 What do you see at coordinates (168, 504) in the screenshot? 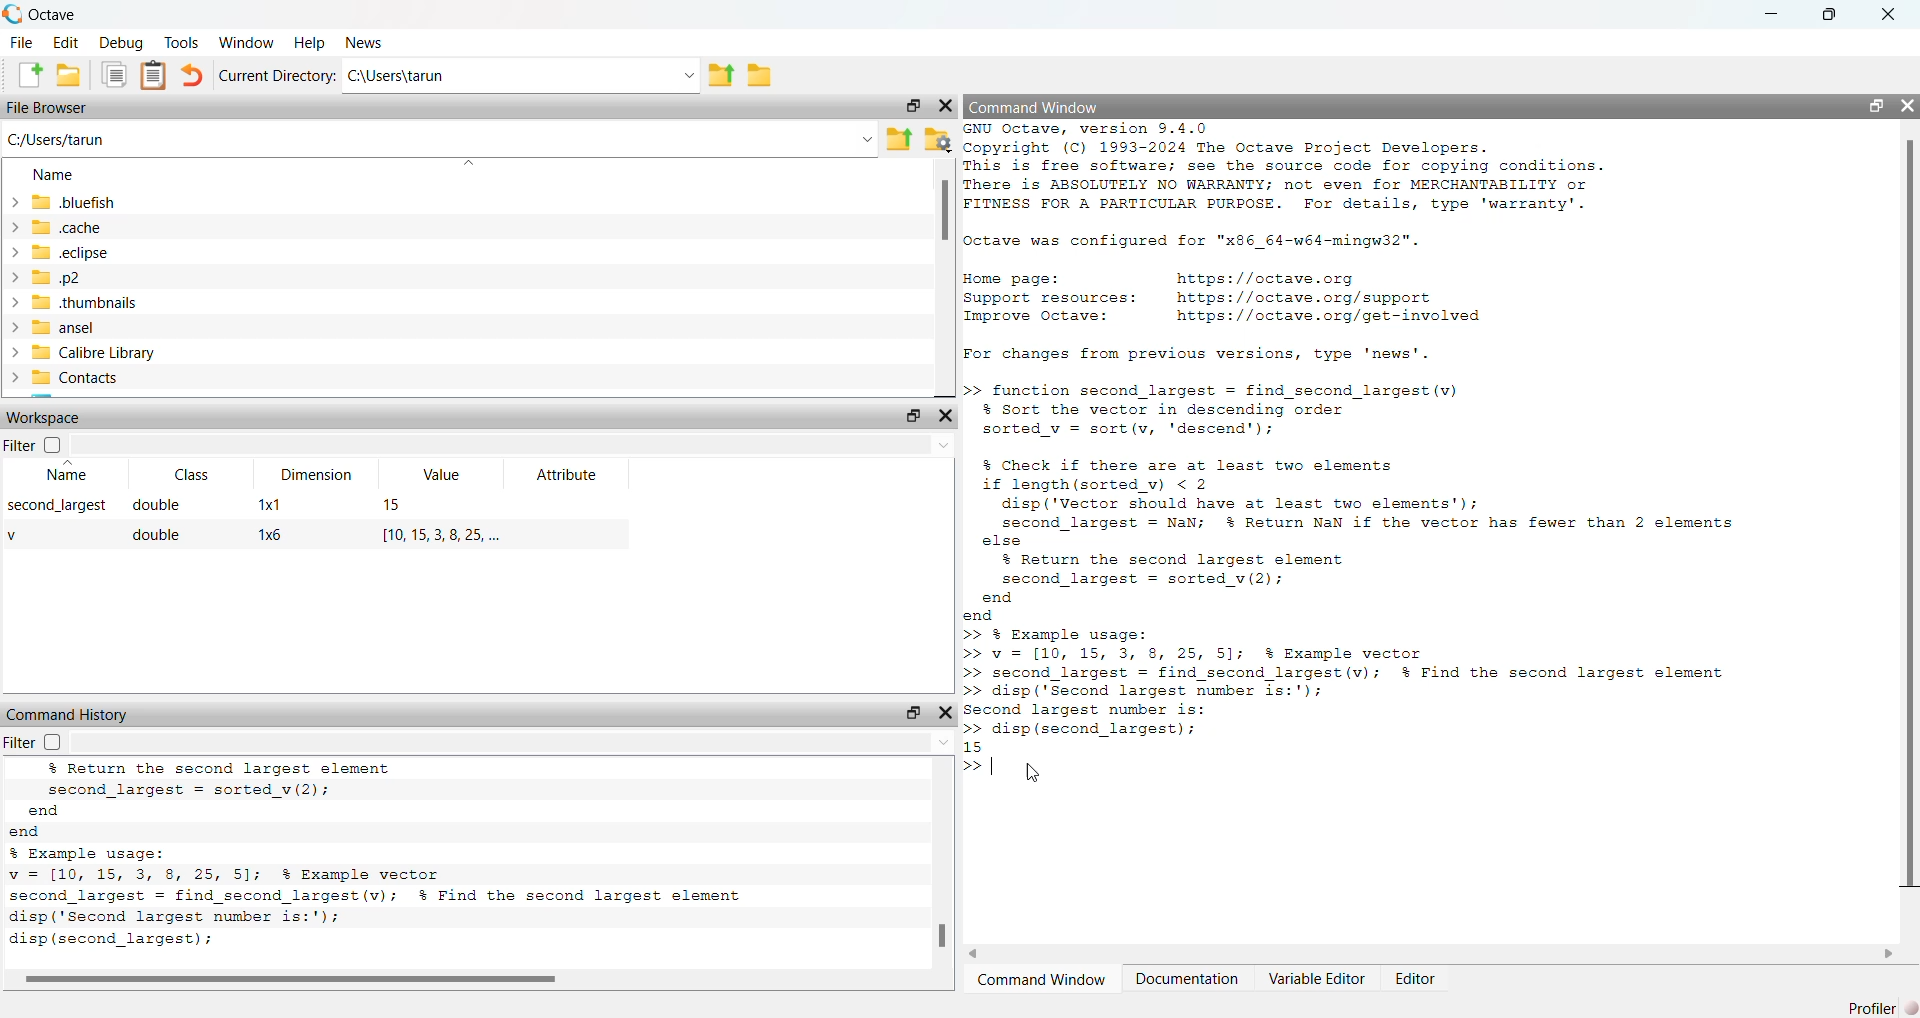
I see `double` at bounding box center [168, 504].